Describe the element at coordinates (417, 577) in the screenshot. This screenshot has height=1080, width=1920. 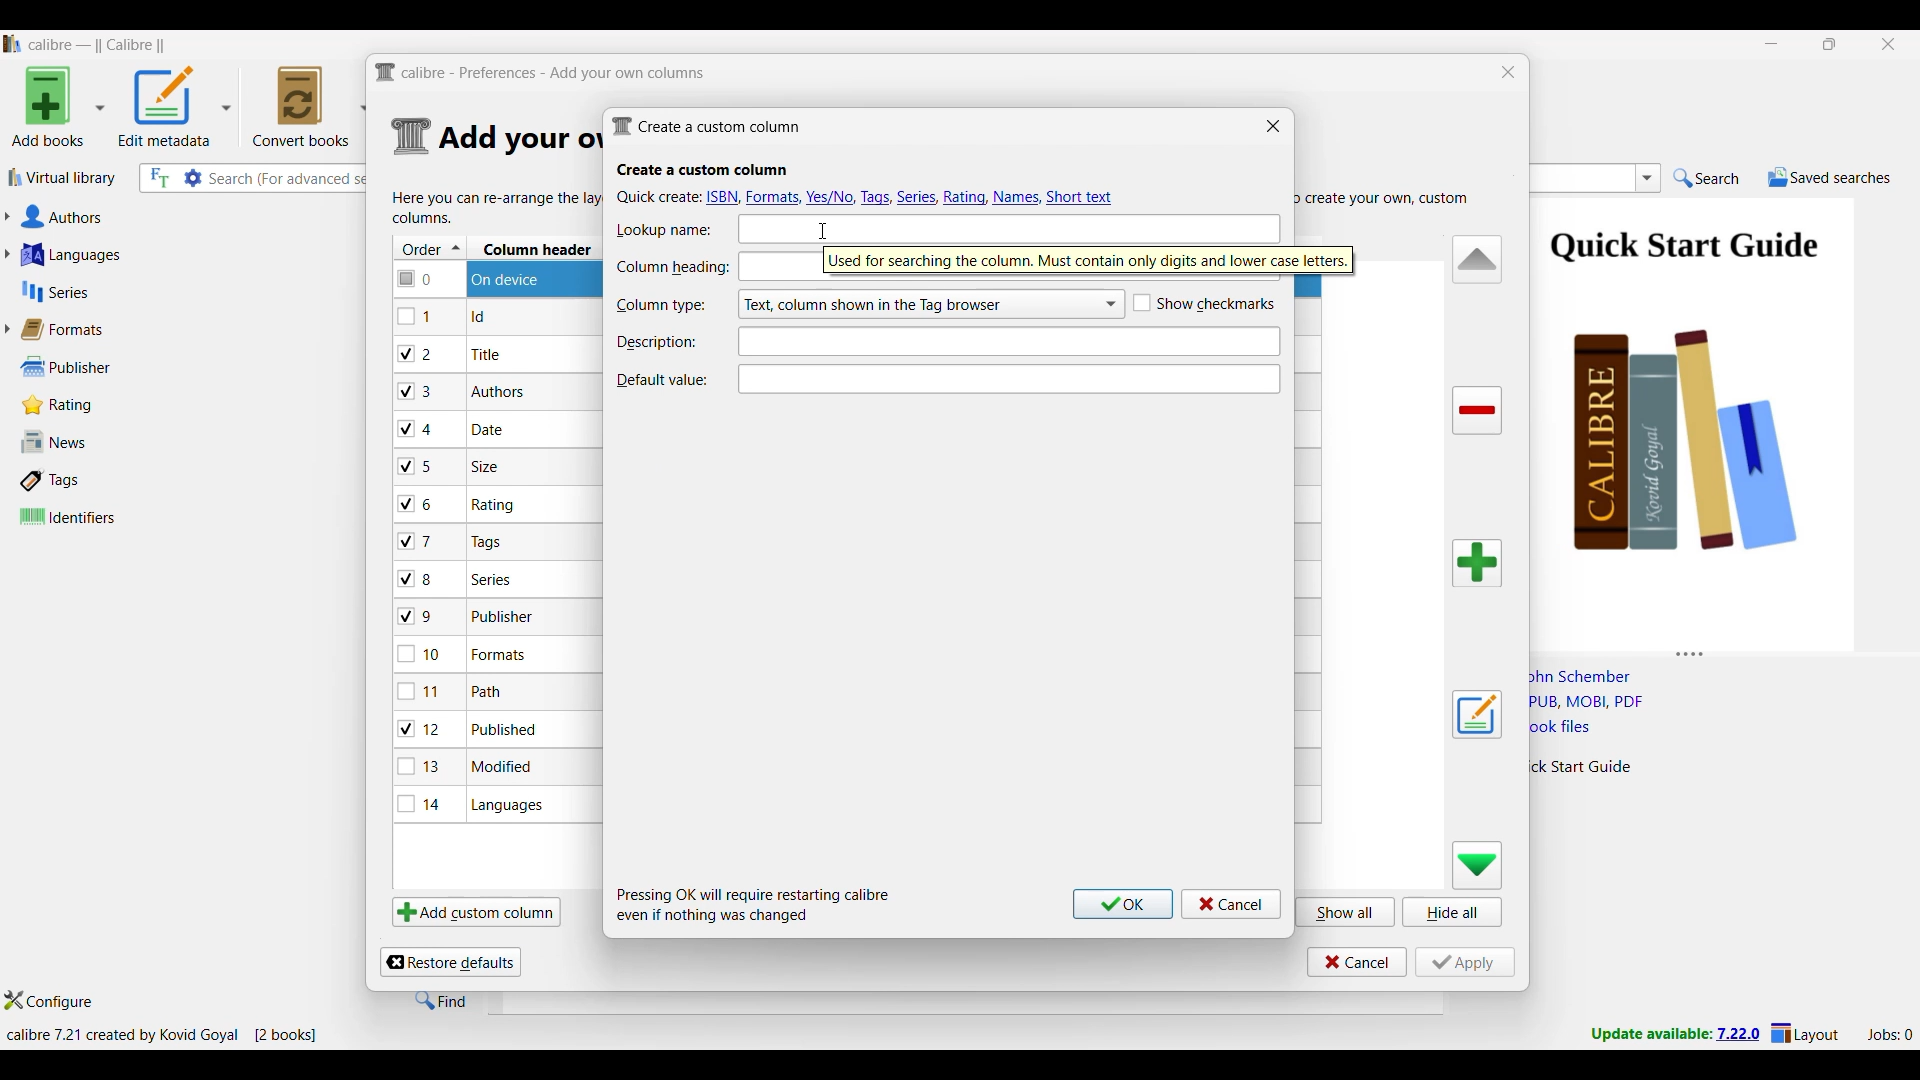
I see `checkbox - 8` at that location.